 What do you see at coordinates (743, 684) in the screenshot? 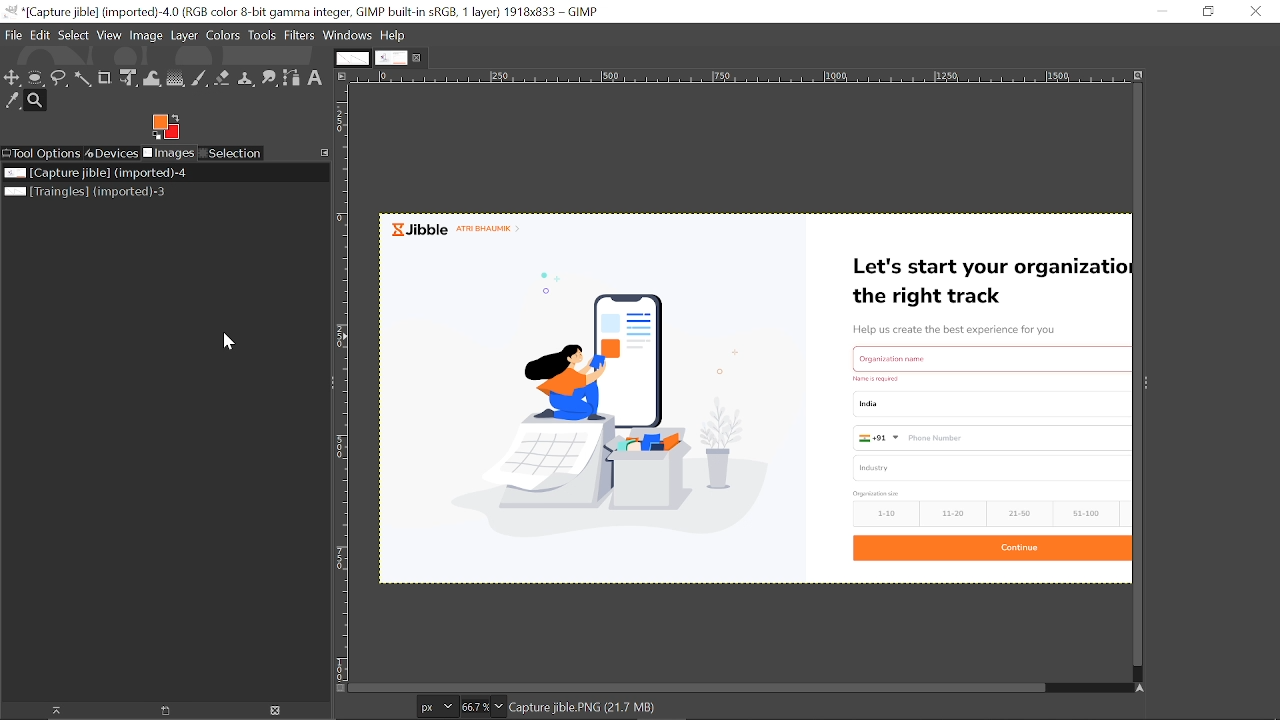
I see `horizontal scroll bar` at bounding box center [743, 684].